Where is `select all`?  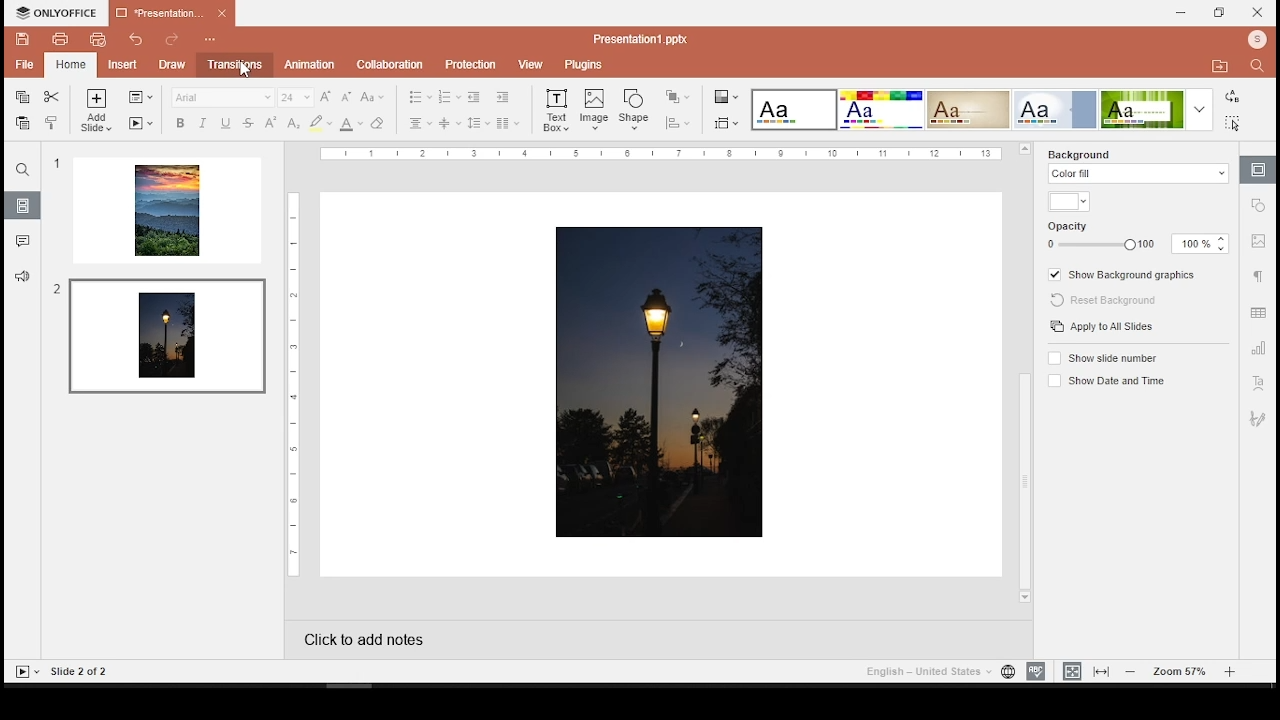 select all is located at coordinates (1233, 125).